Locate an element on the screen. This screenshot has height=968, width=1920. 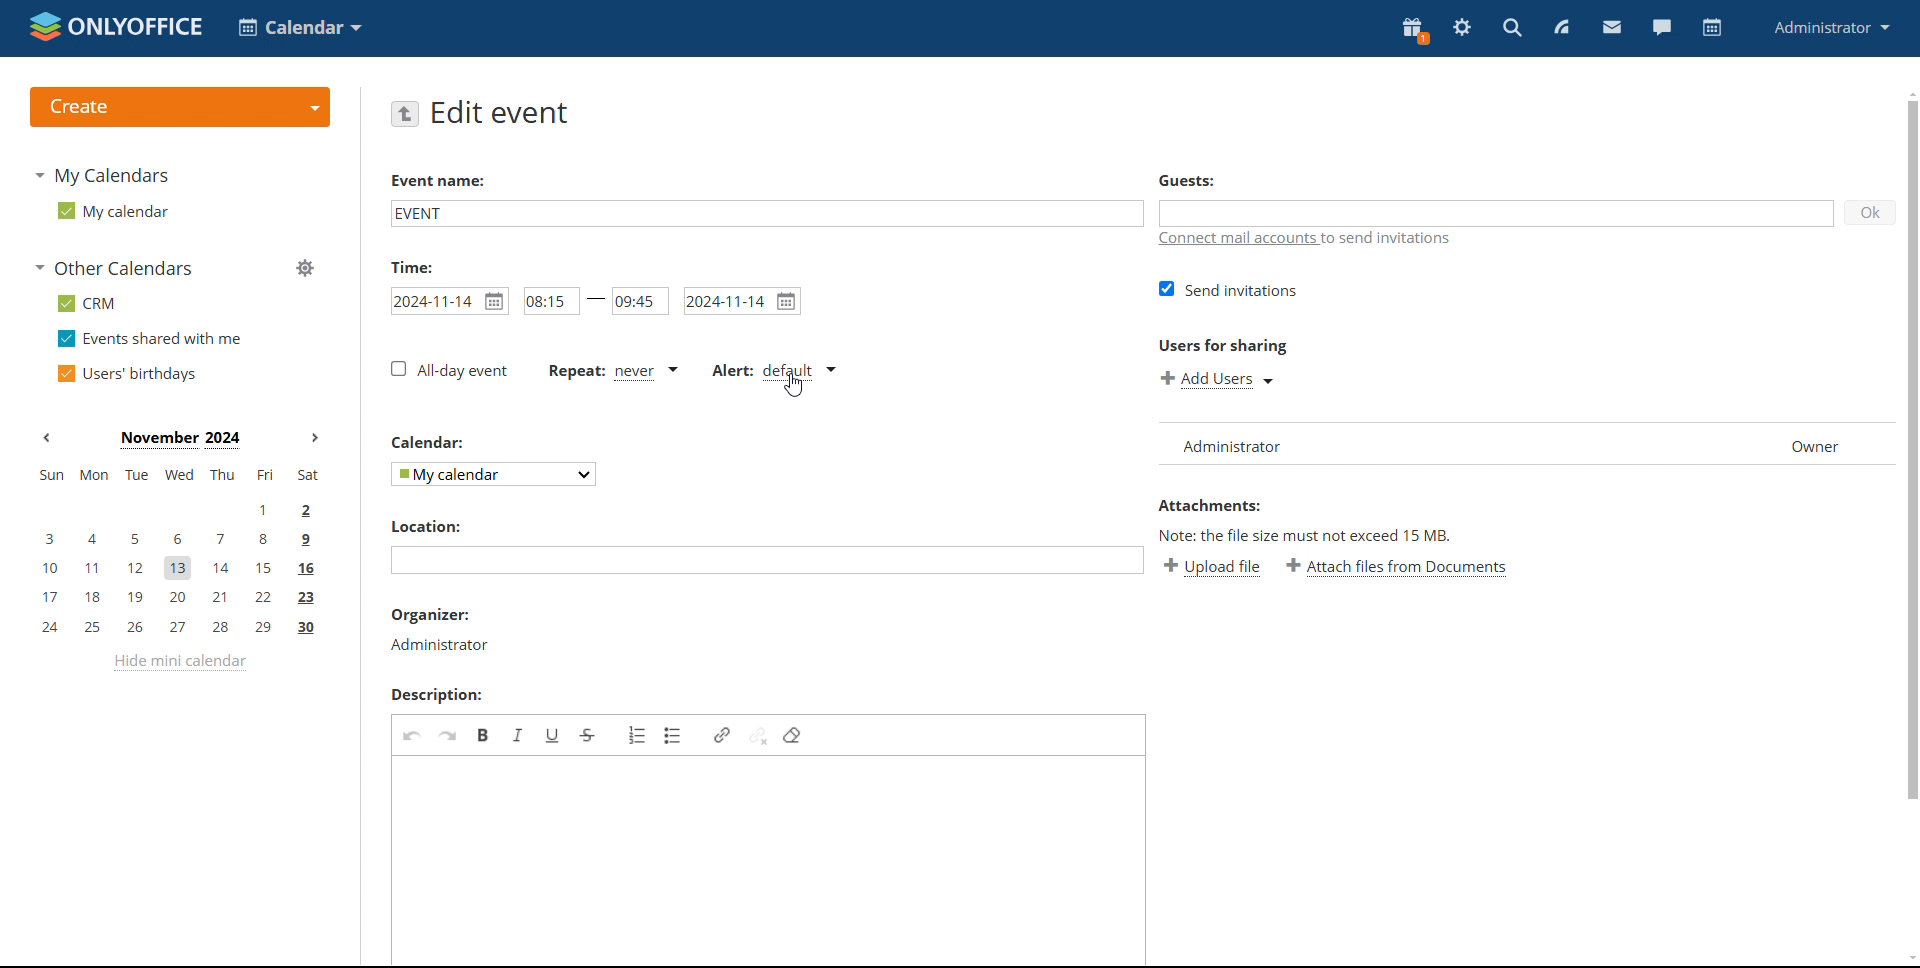
event repetition is located at coordinates (612, 373).